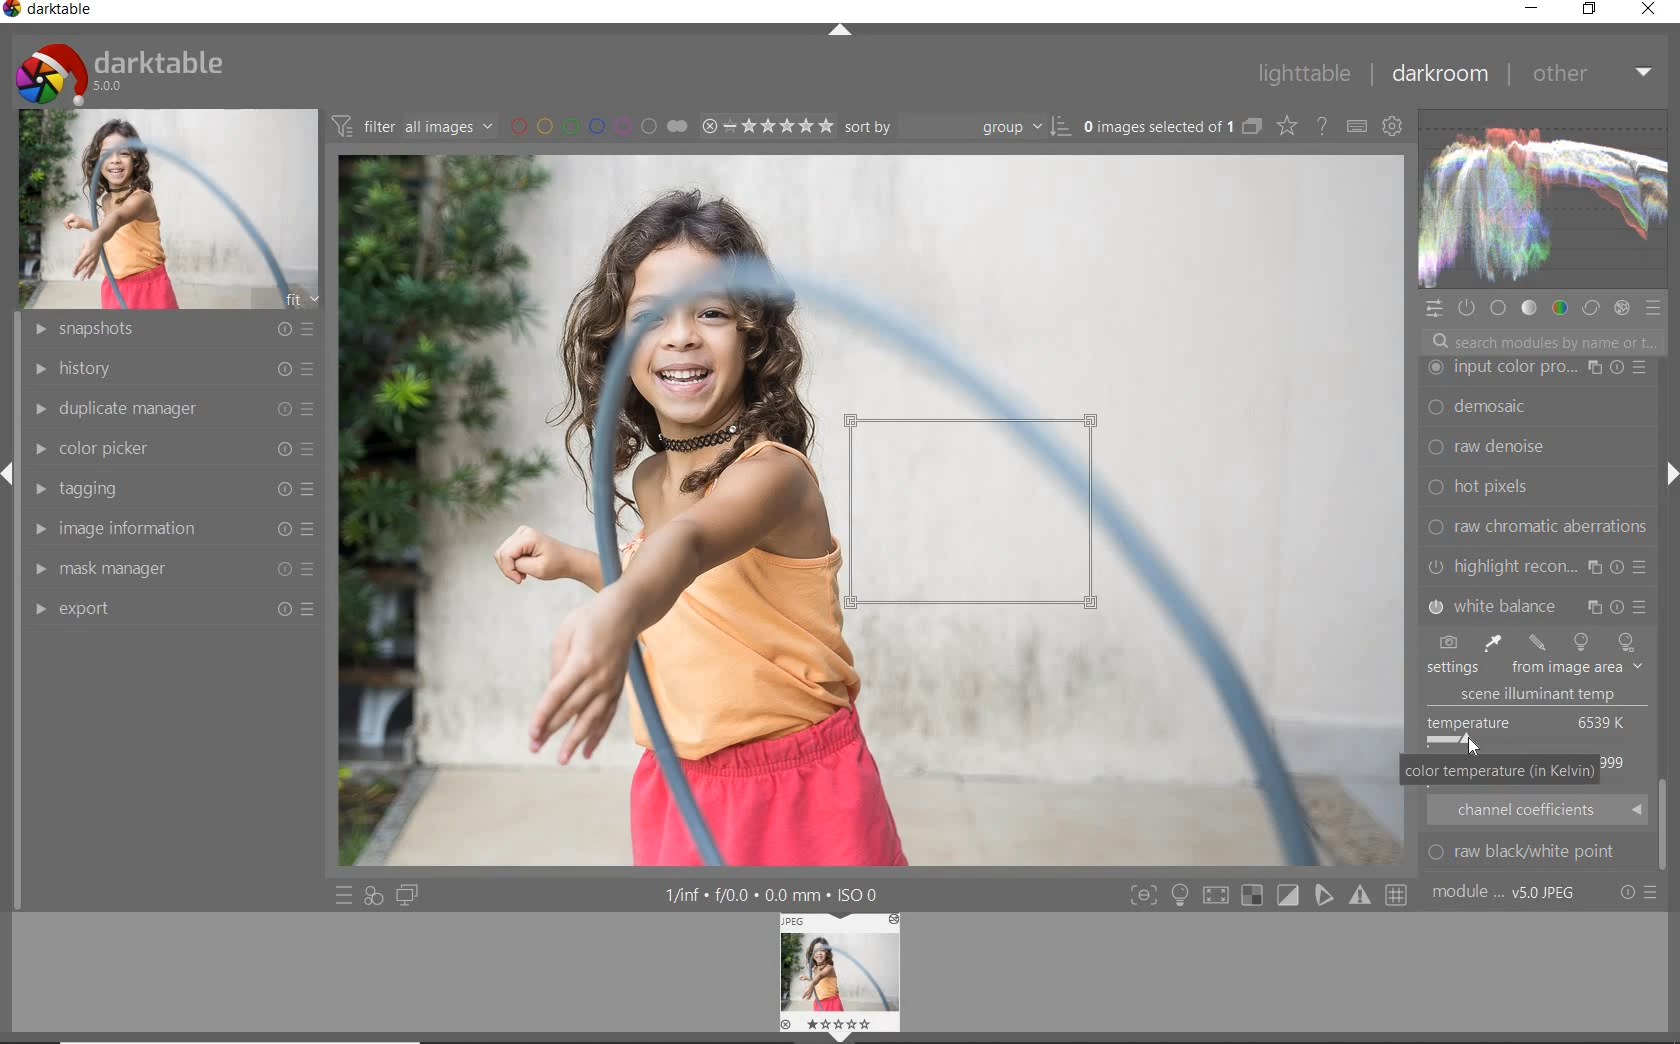 The height and width of the screenshot is (1044, 1680). What do you see at coordinates (982, 518) in the screenshot?
I see `PICKER TOOL ACTIVATED` at bounding box center [982, 518].